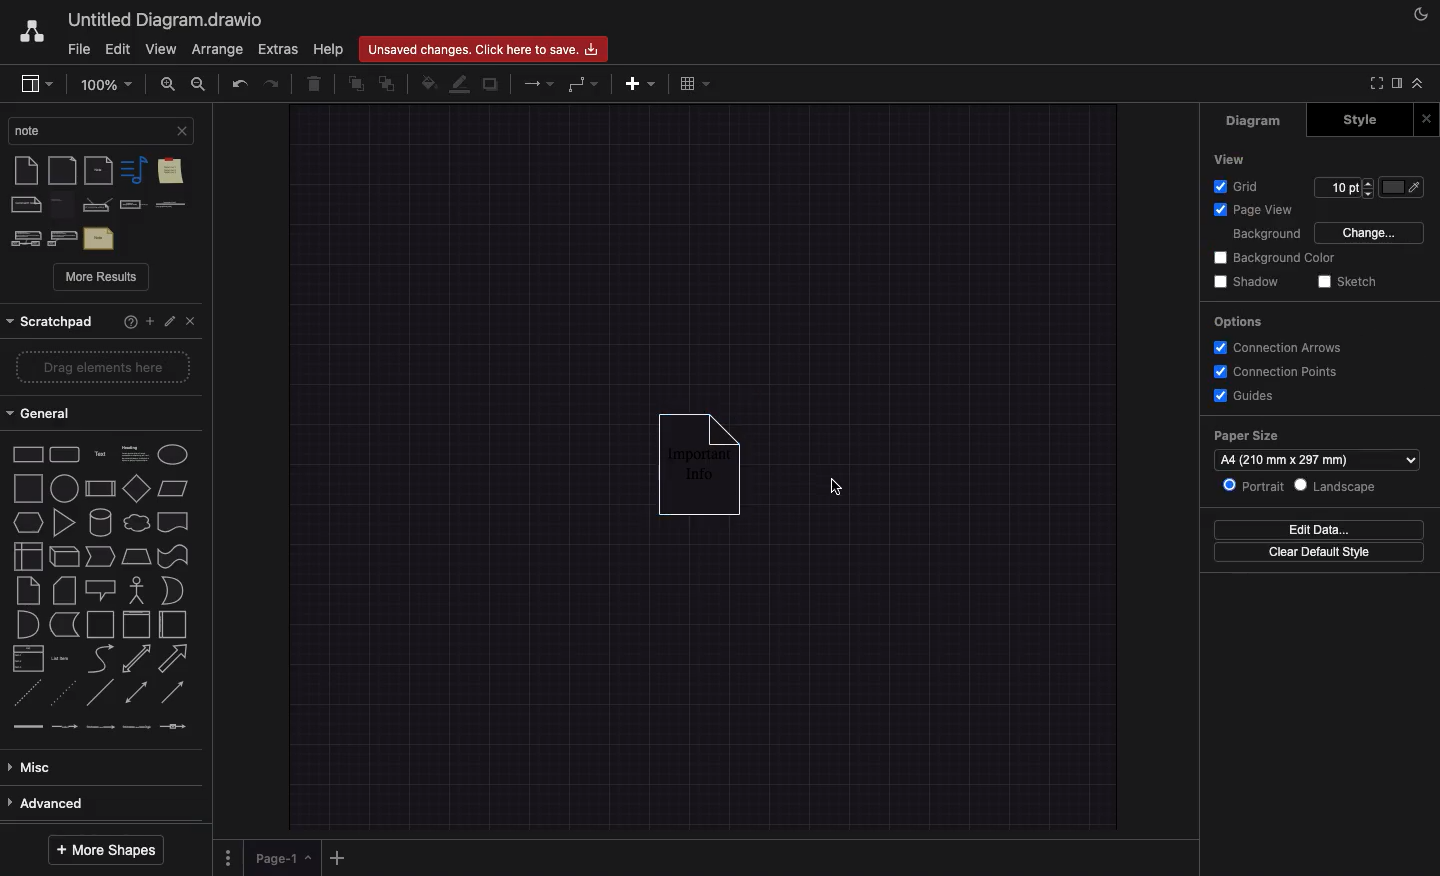 Image resolution: width=1440 pixels, height=876 pixels. What do you see at coordinates (460, 83) in the screenshot?
I see `Line color` at bounding box center [460, 83].